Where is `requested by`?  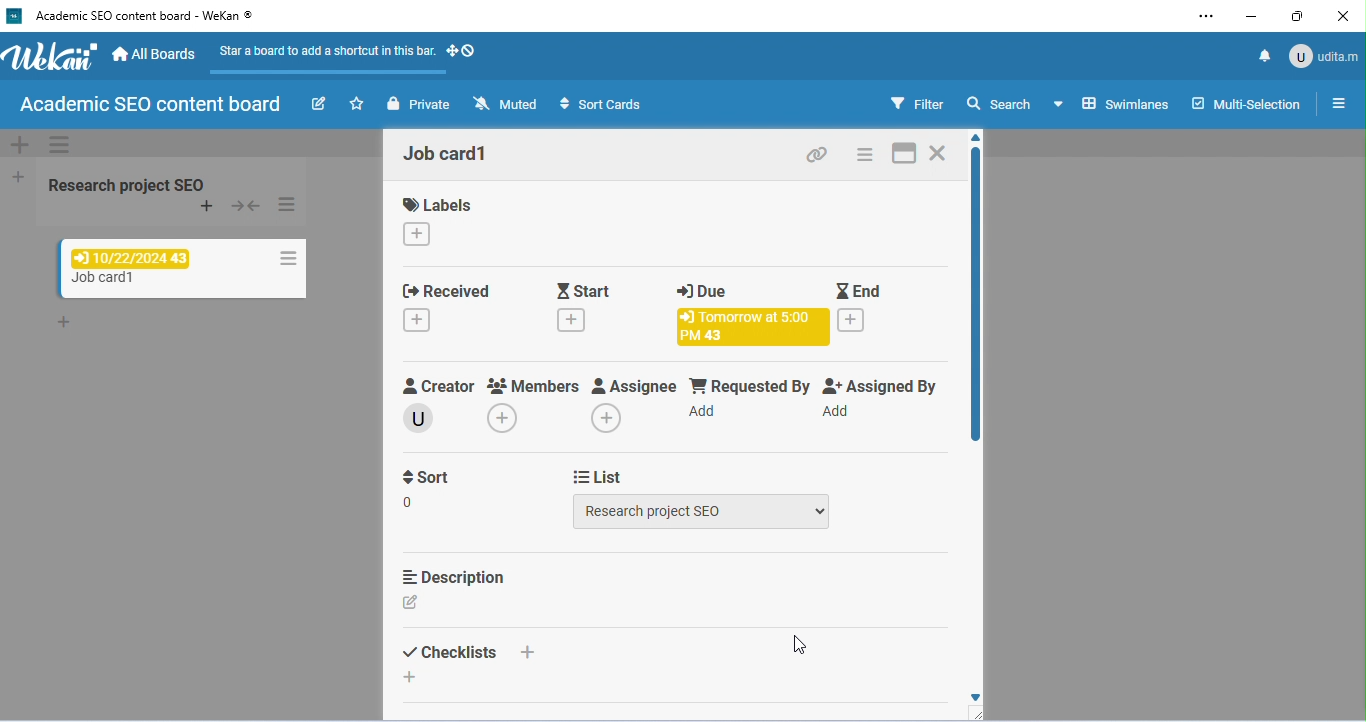
requested by is located at coordinates (749, 383).